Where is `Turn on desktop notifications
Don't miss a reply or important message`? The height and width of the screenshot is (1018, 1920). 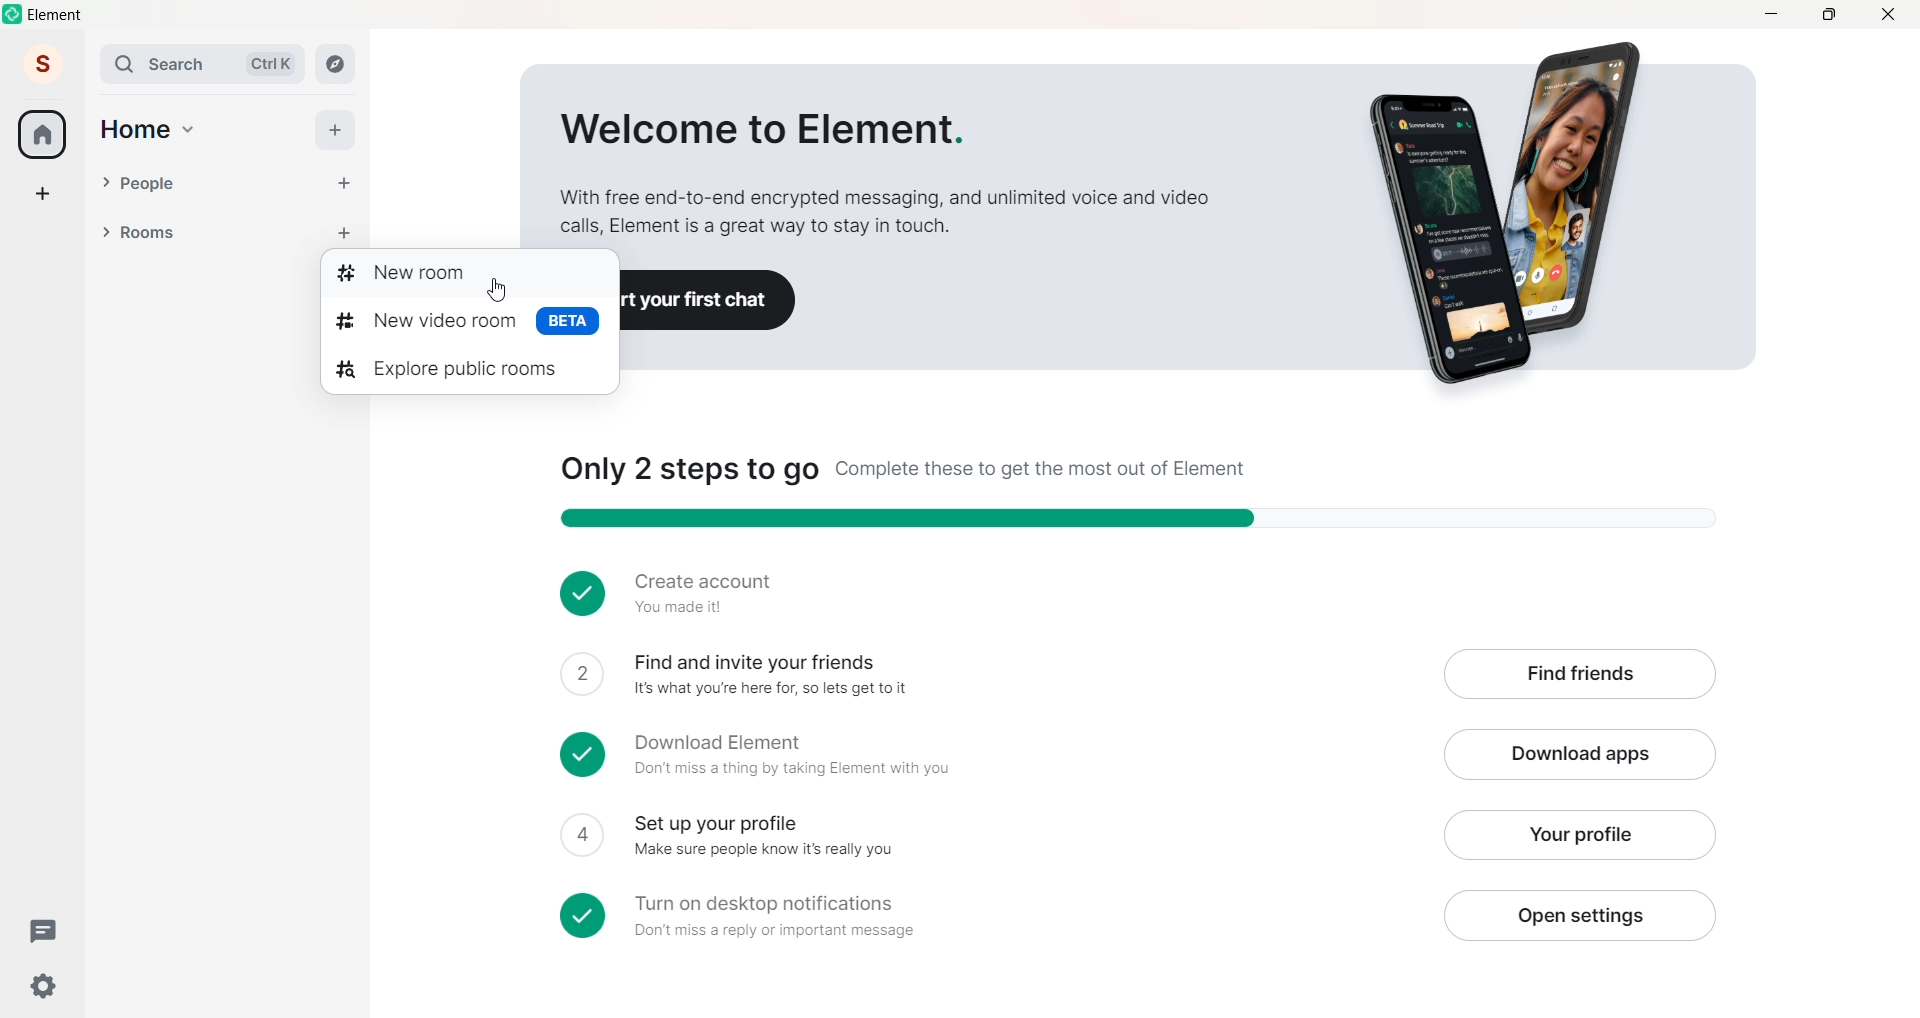 Turn on desktop notifications
Don't miss a reply or important message is located at coordinates (988, 915).